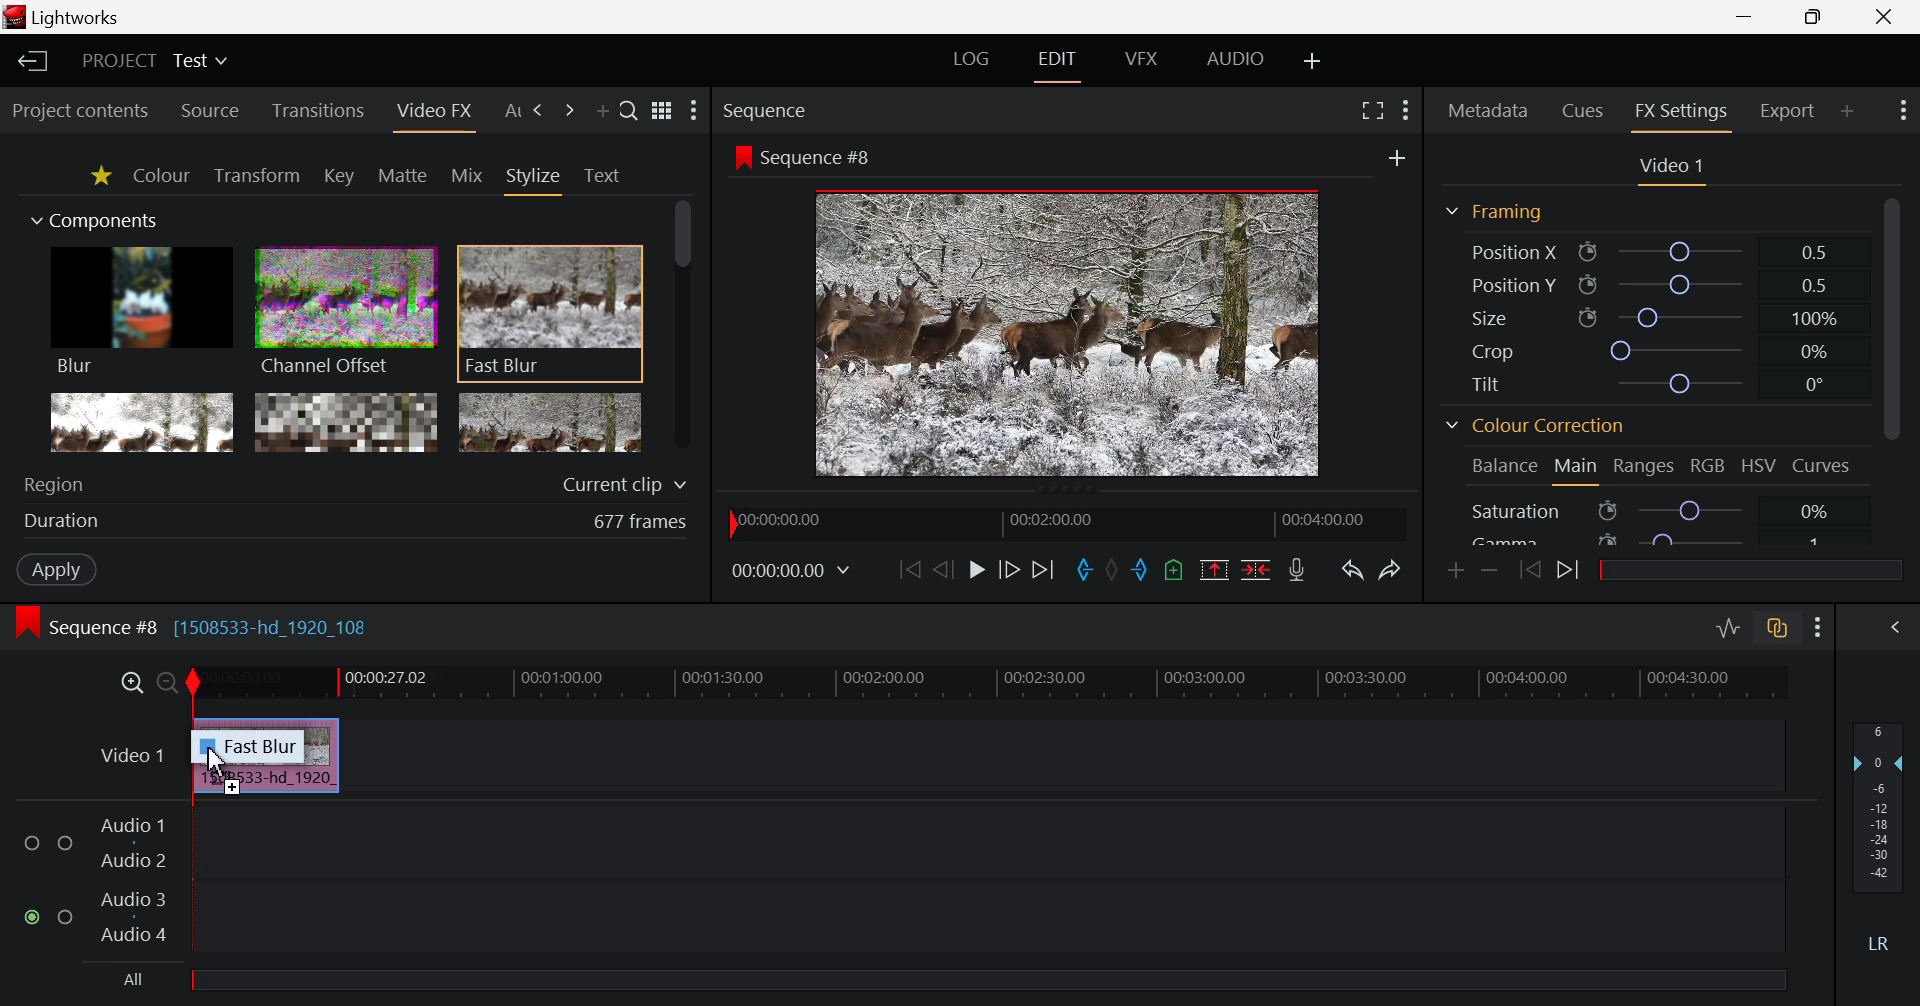 This screenshot has height=1006, width=1920. Describe the element at coordinates (1536, 425) in the screenshot. I see `Colour Correction Section` at that location.